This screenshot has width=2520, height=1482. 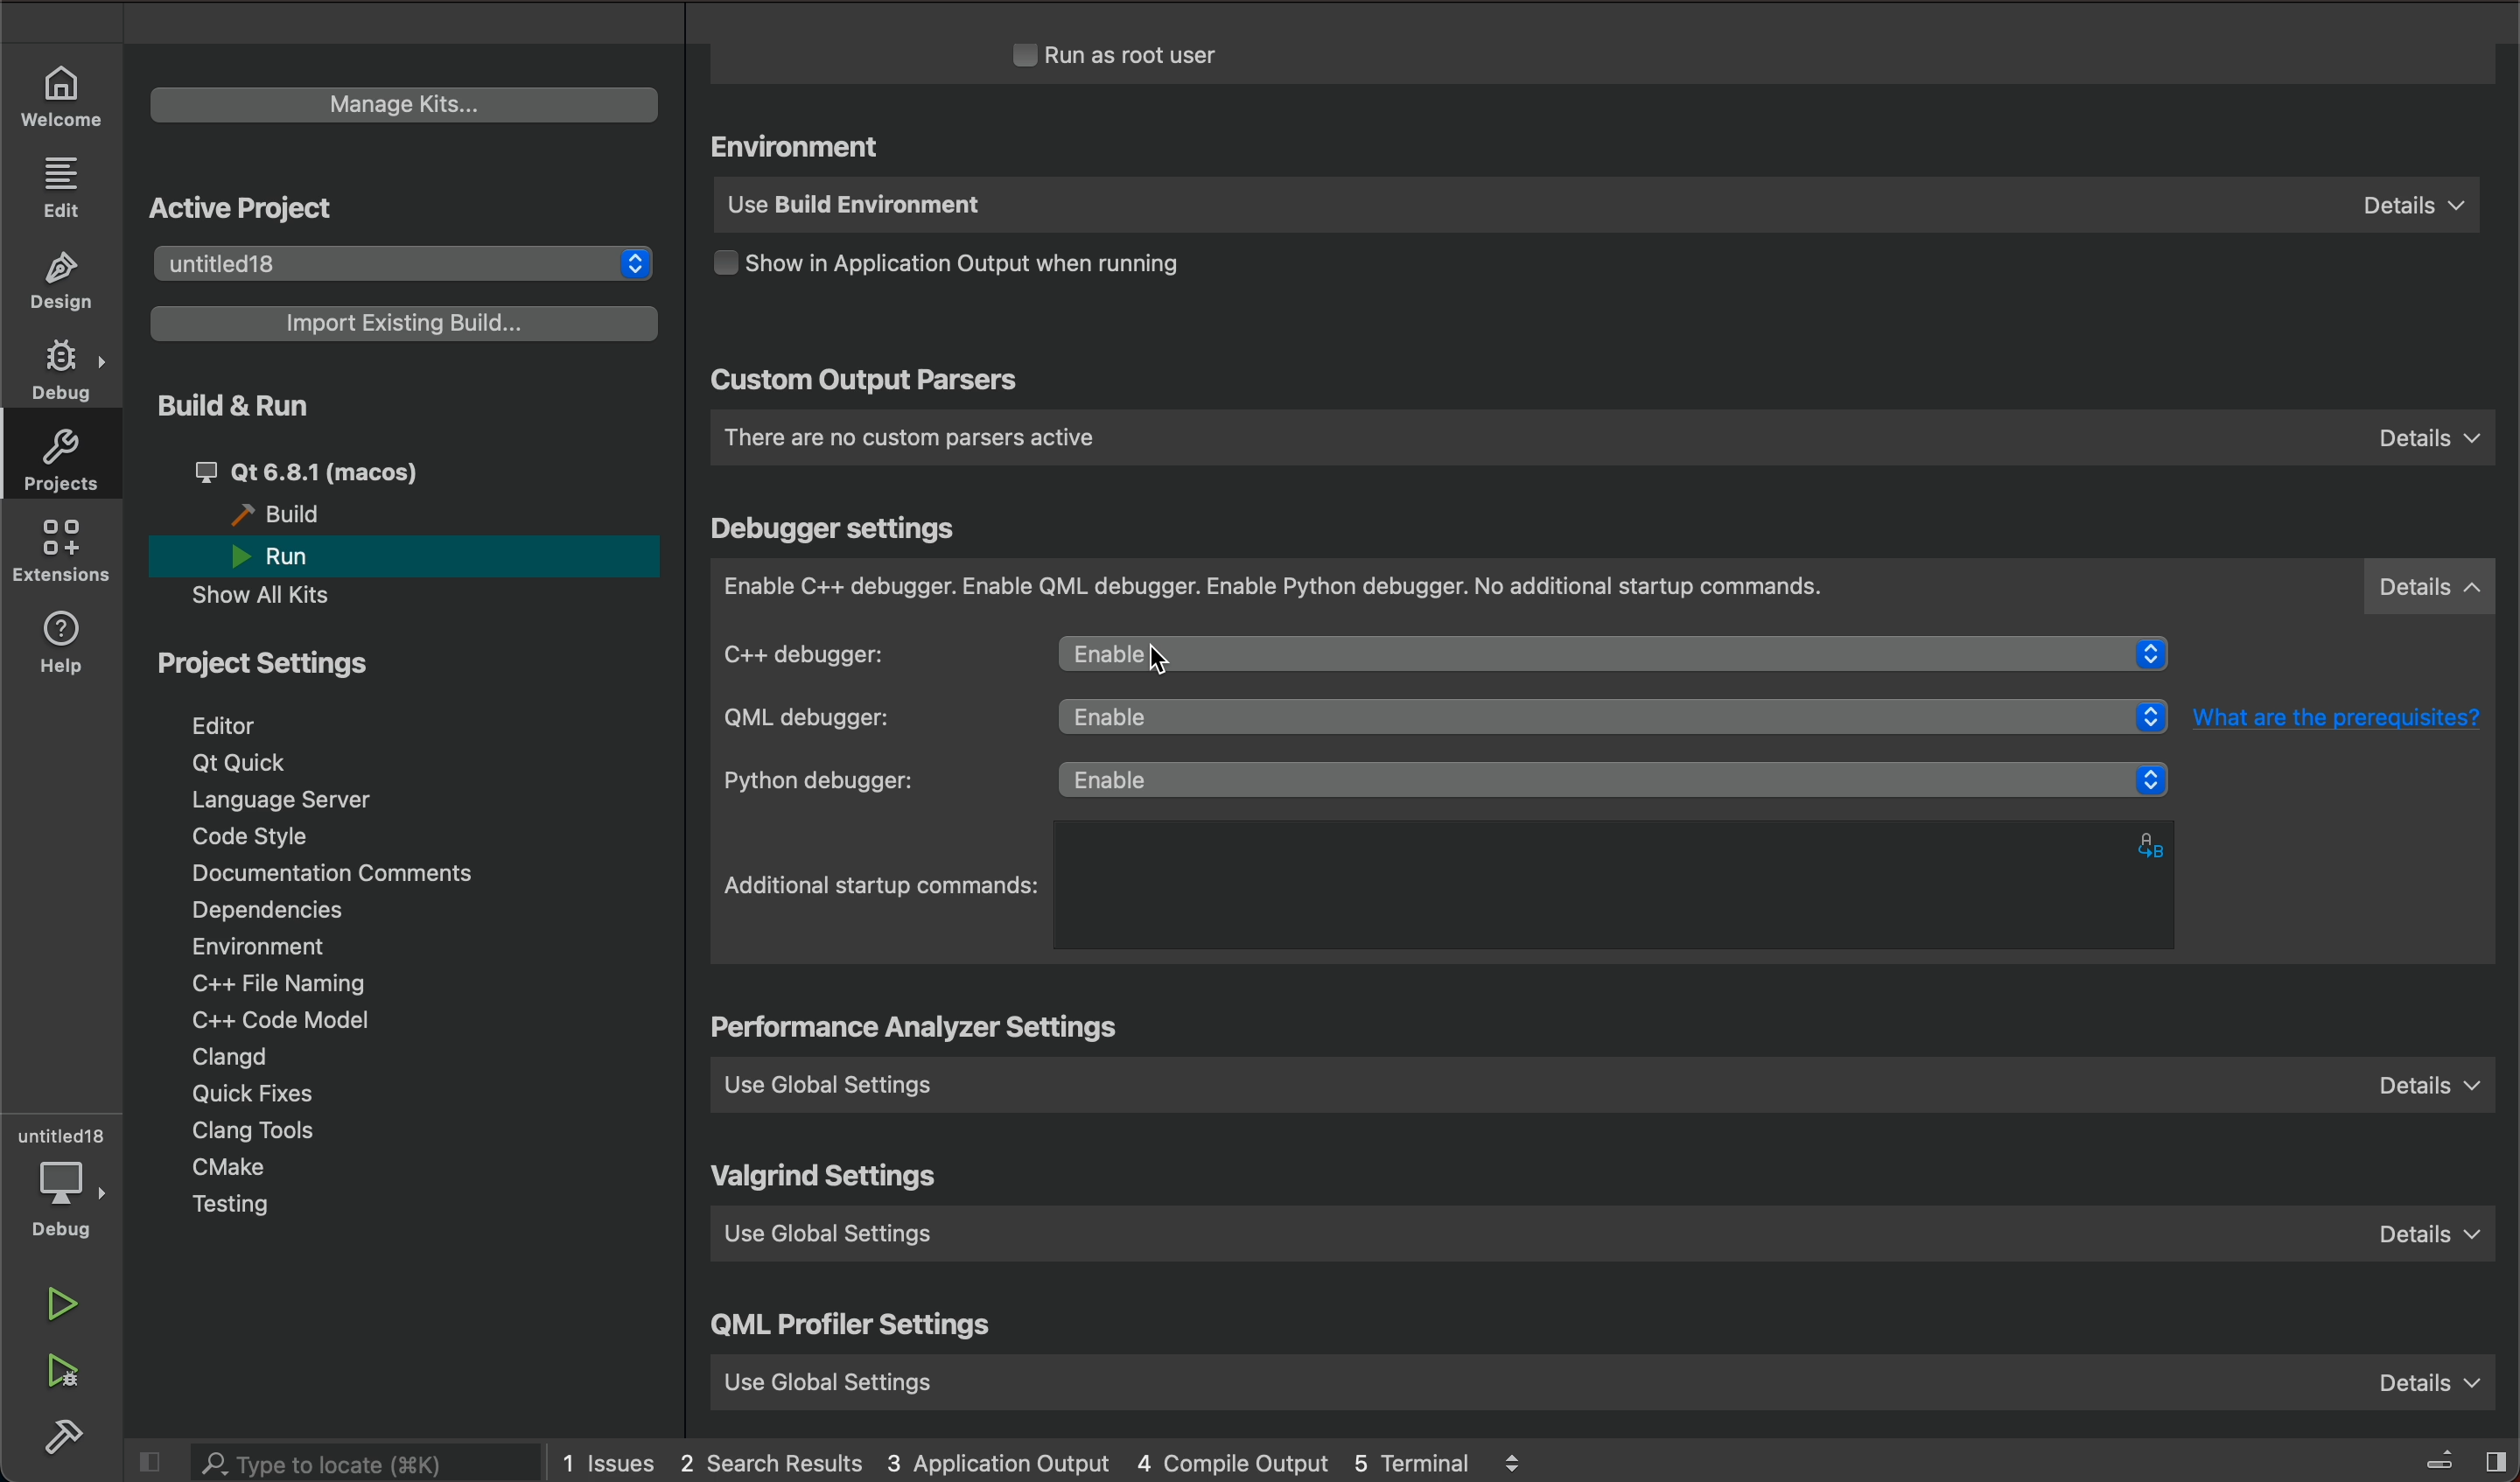 What do you see at coordinates (1610, 1241) in the screenshot?
I see `use global setting ` at bounding box center [1610, 1241].